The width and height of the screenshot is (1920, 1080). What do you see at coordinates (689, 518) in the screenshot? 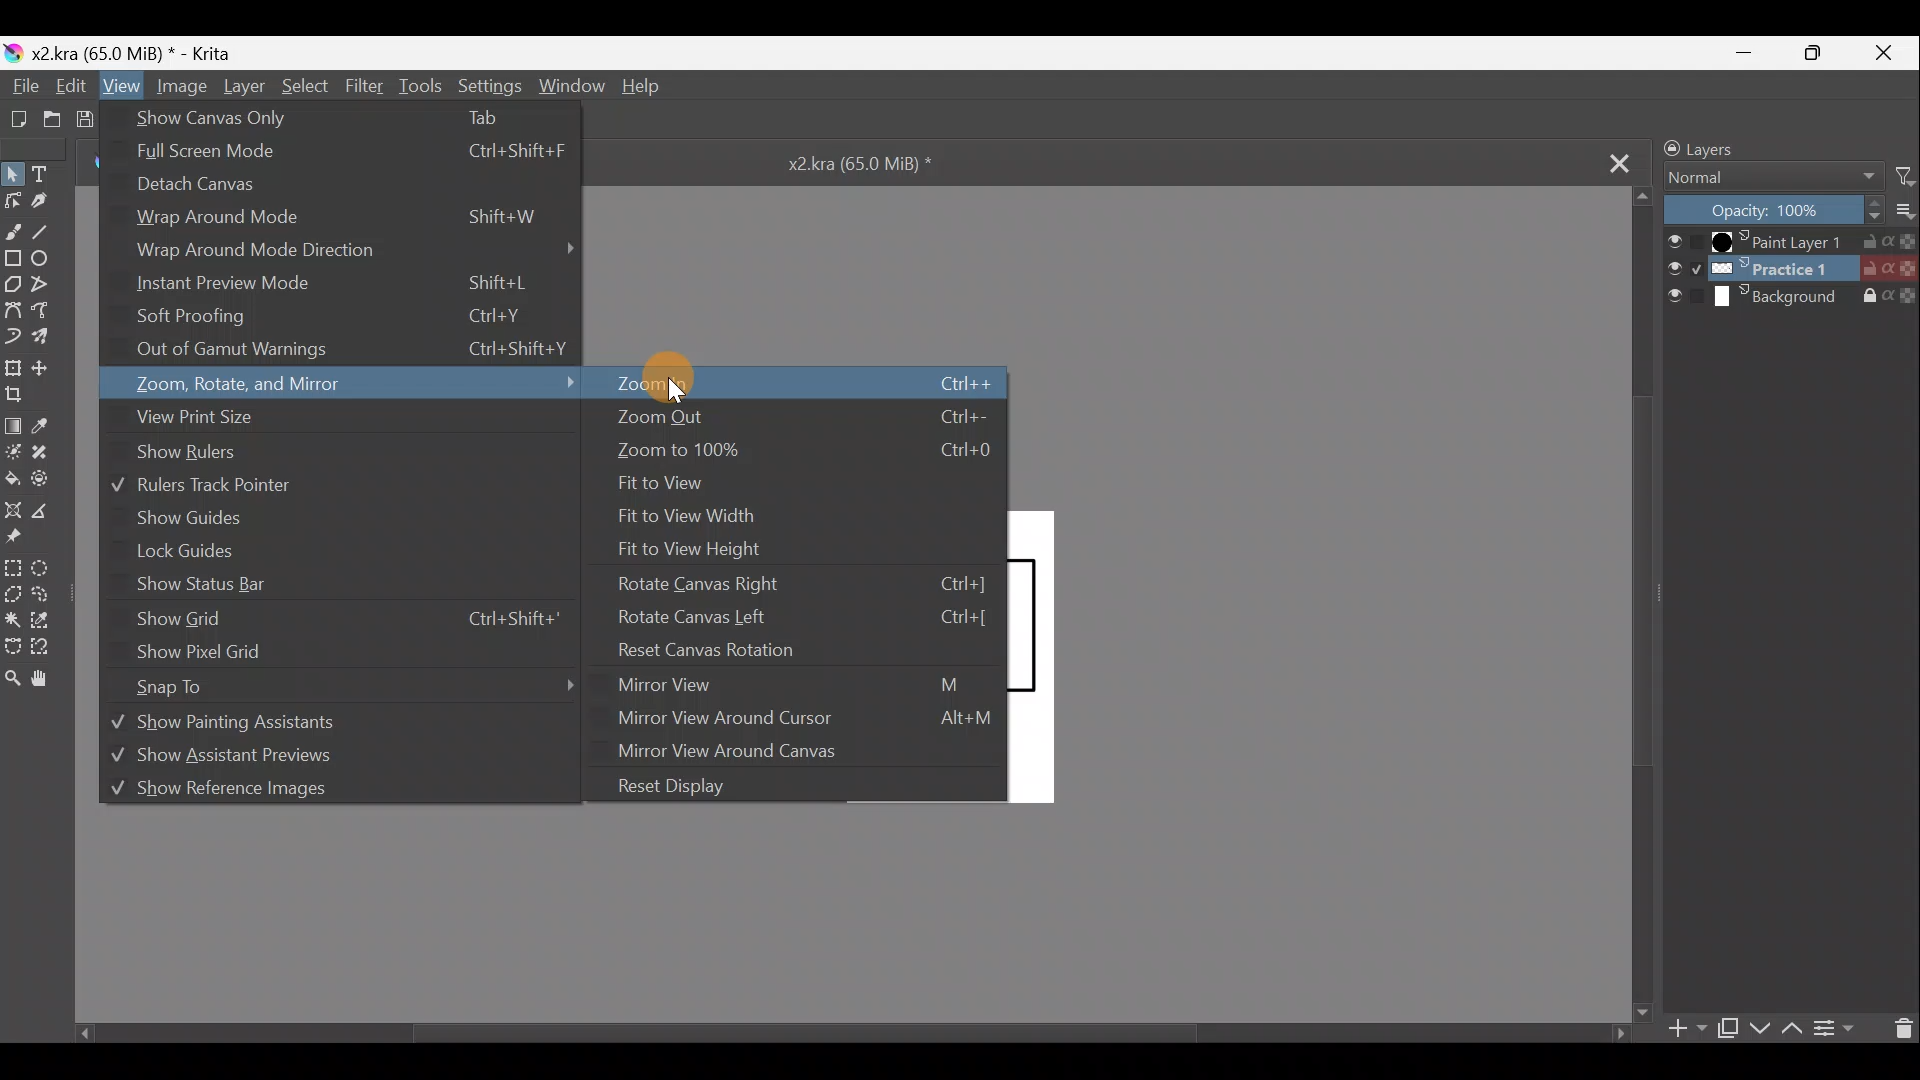
I see `Fit to view width` at bounding box center [689, 518].